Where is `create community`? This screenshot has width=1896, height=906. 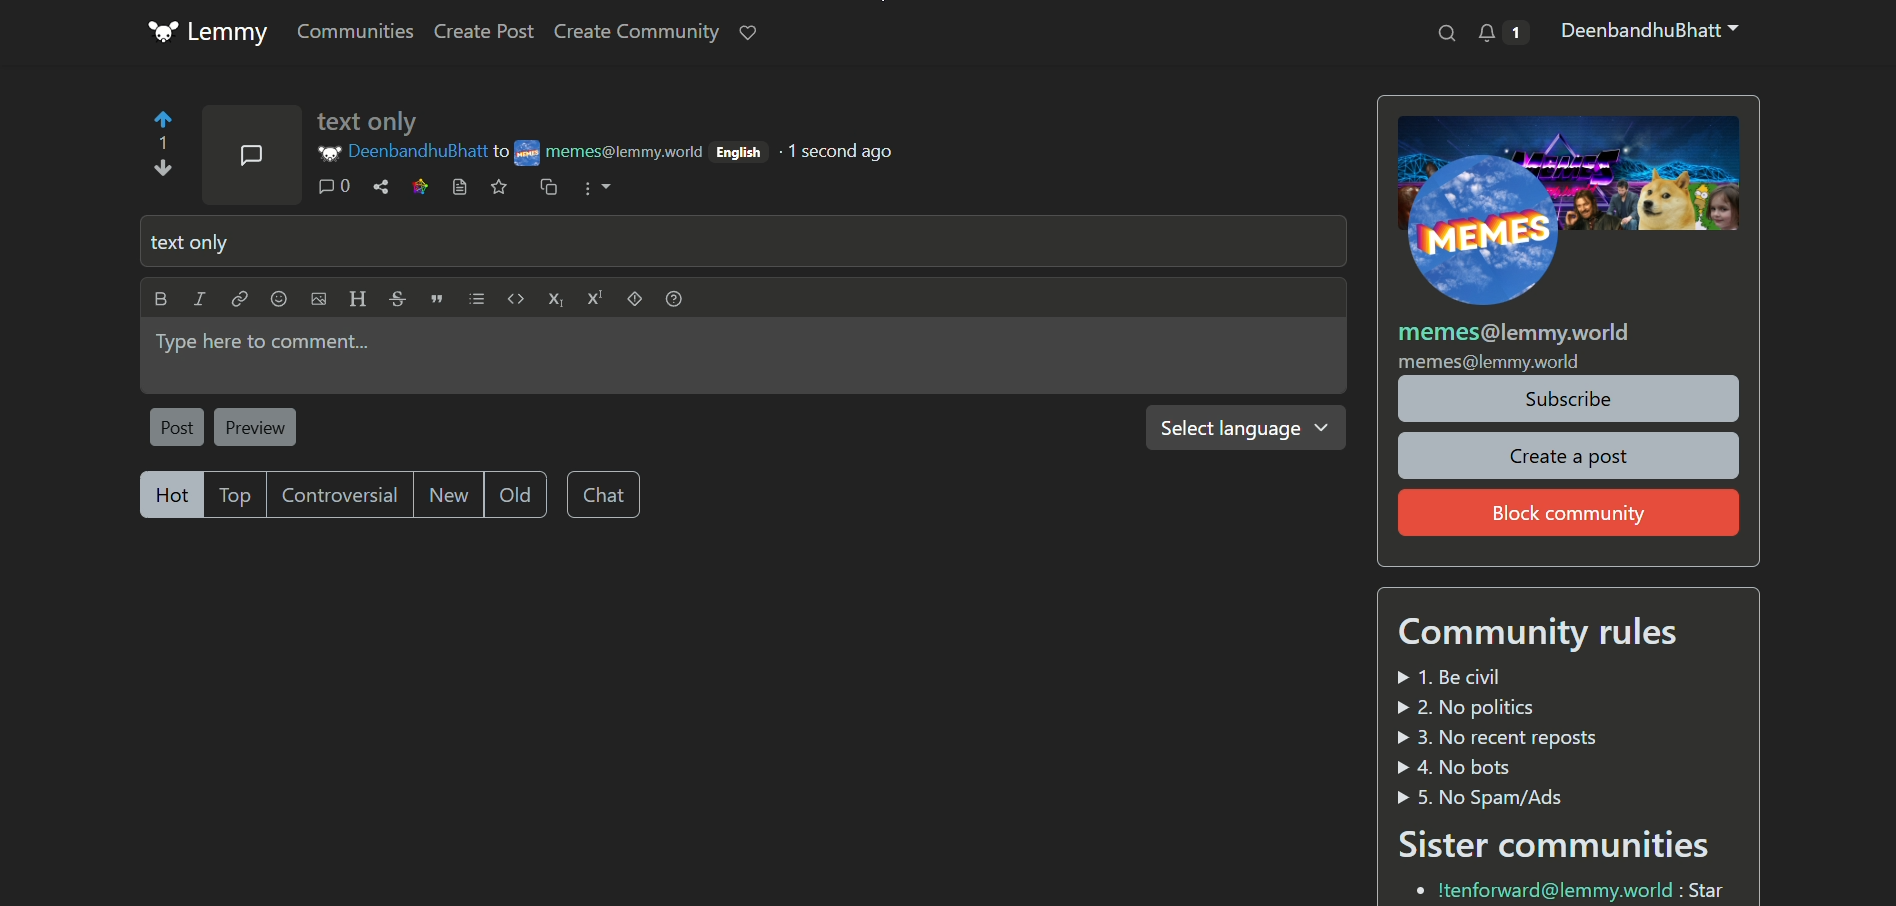
create community is located at coordinates (637, 32).